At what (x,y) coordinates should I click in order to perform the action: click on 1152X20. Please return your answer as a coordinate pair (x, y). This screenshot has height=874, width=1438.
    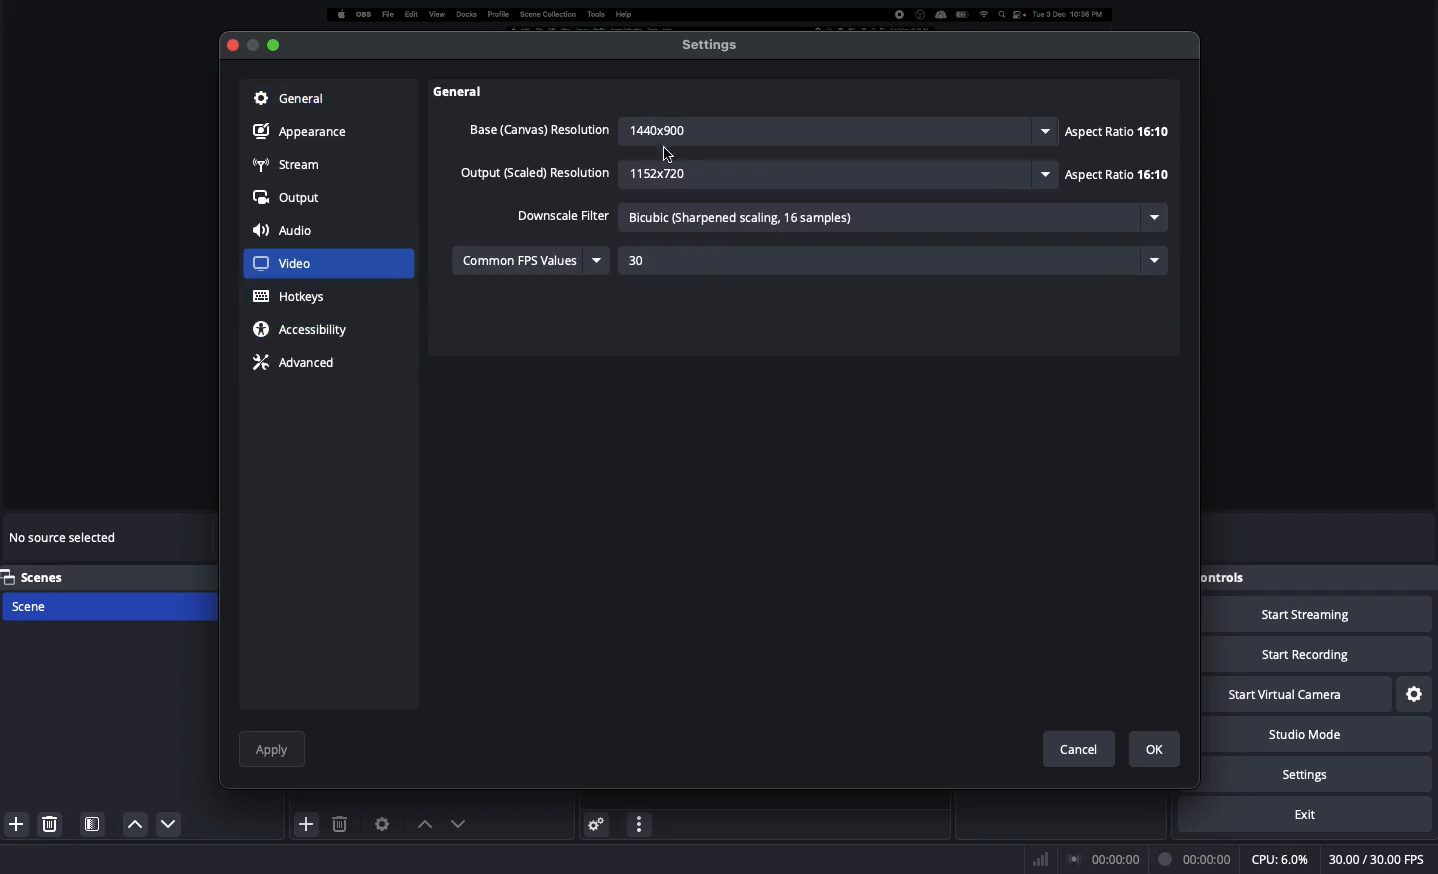
    Looking at the image, I should click on (676, 176).